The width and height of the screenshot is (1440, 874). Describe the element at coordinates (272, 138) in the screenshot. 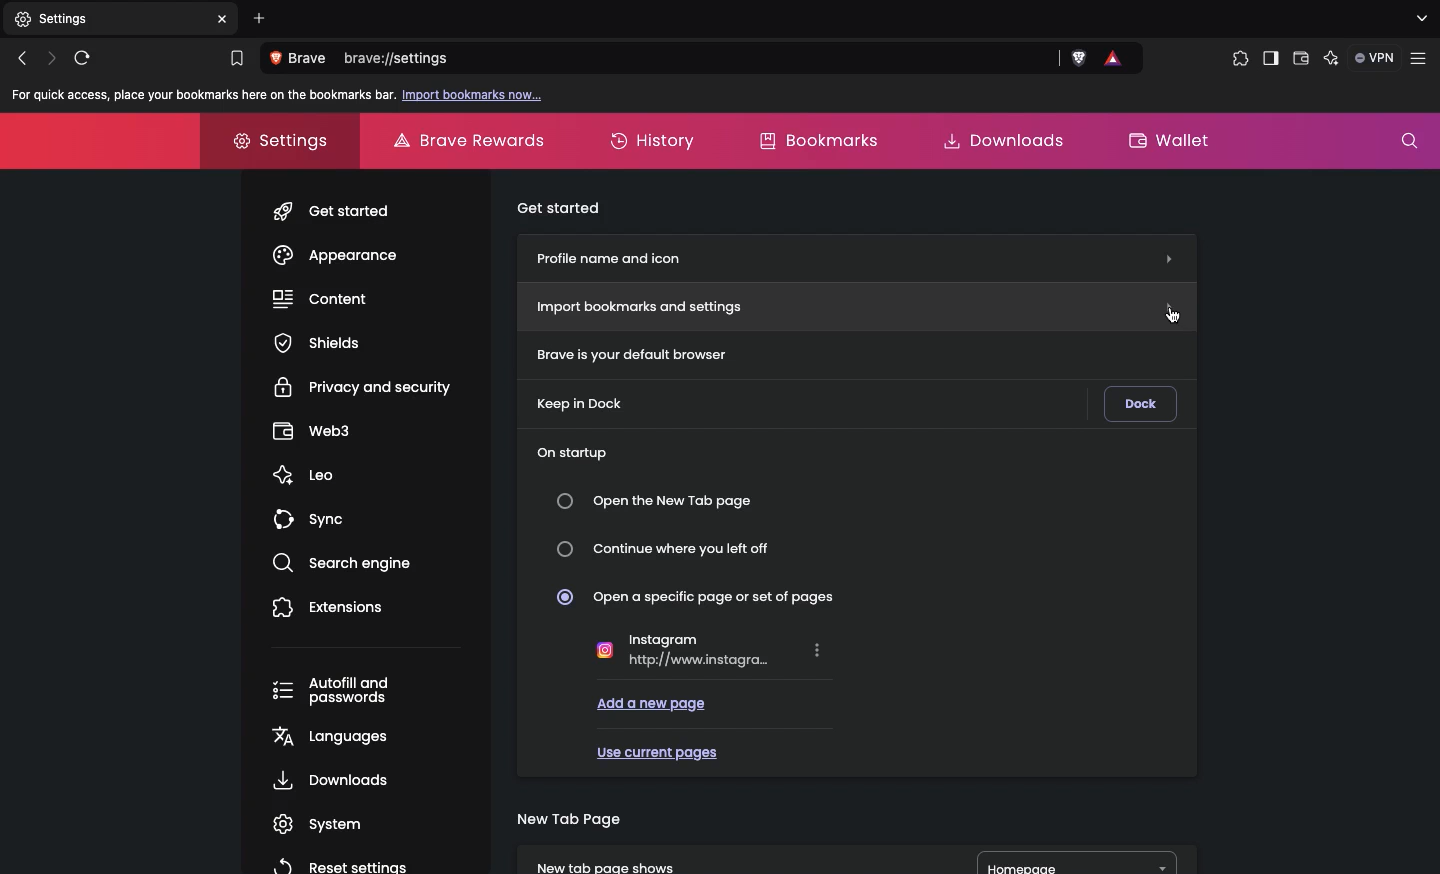

I see `Settings` at that location.